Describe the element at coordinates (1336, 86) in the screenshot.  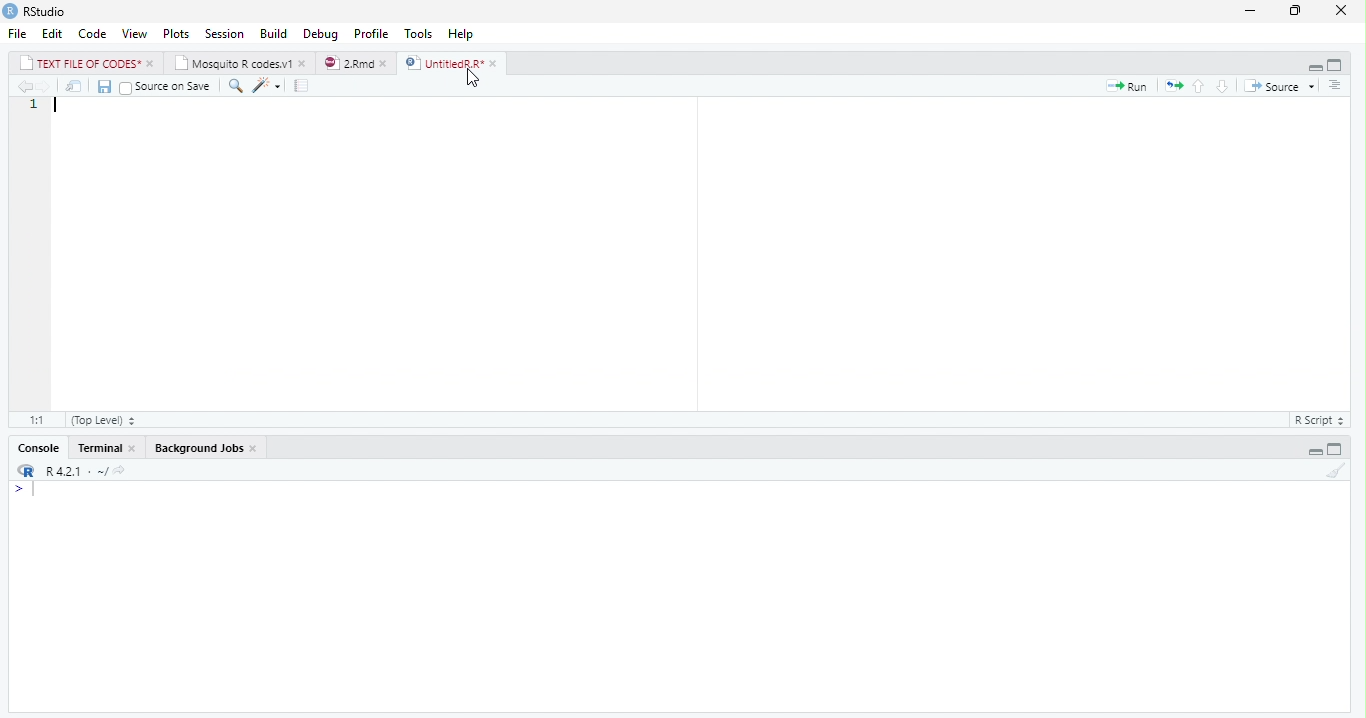
I see `show document outline` at that location.